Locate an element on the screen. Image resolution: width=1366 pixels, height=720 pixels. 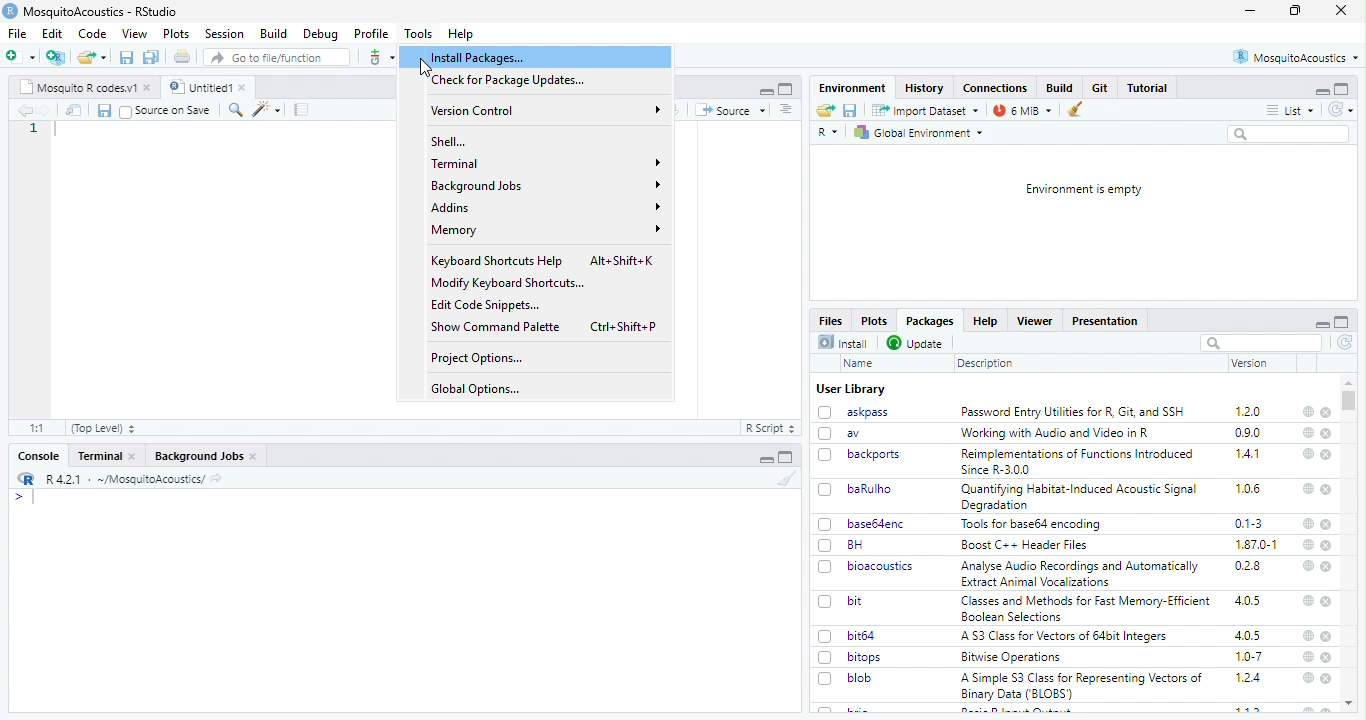
checkbox is located at coordinates (826, 456).